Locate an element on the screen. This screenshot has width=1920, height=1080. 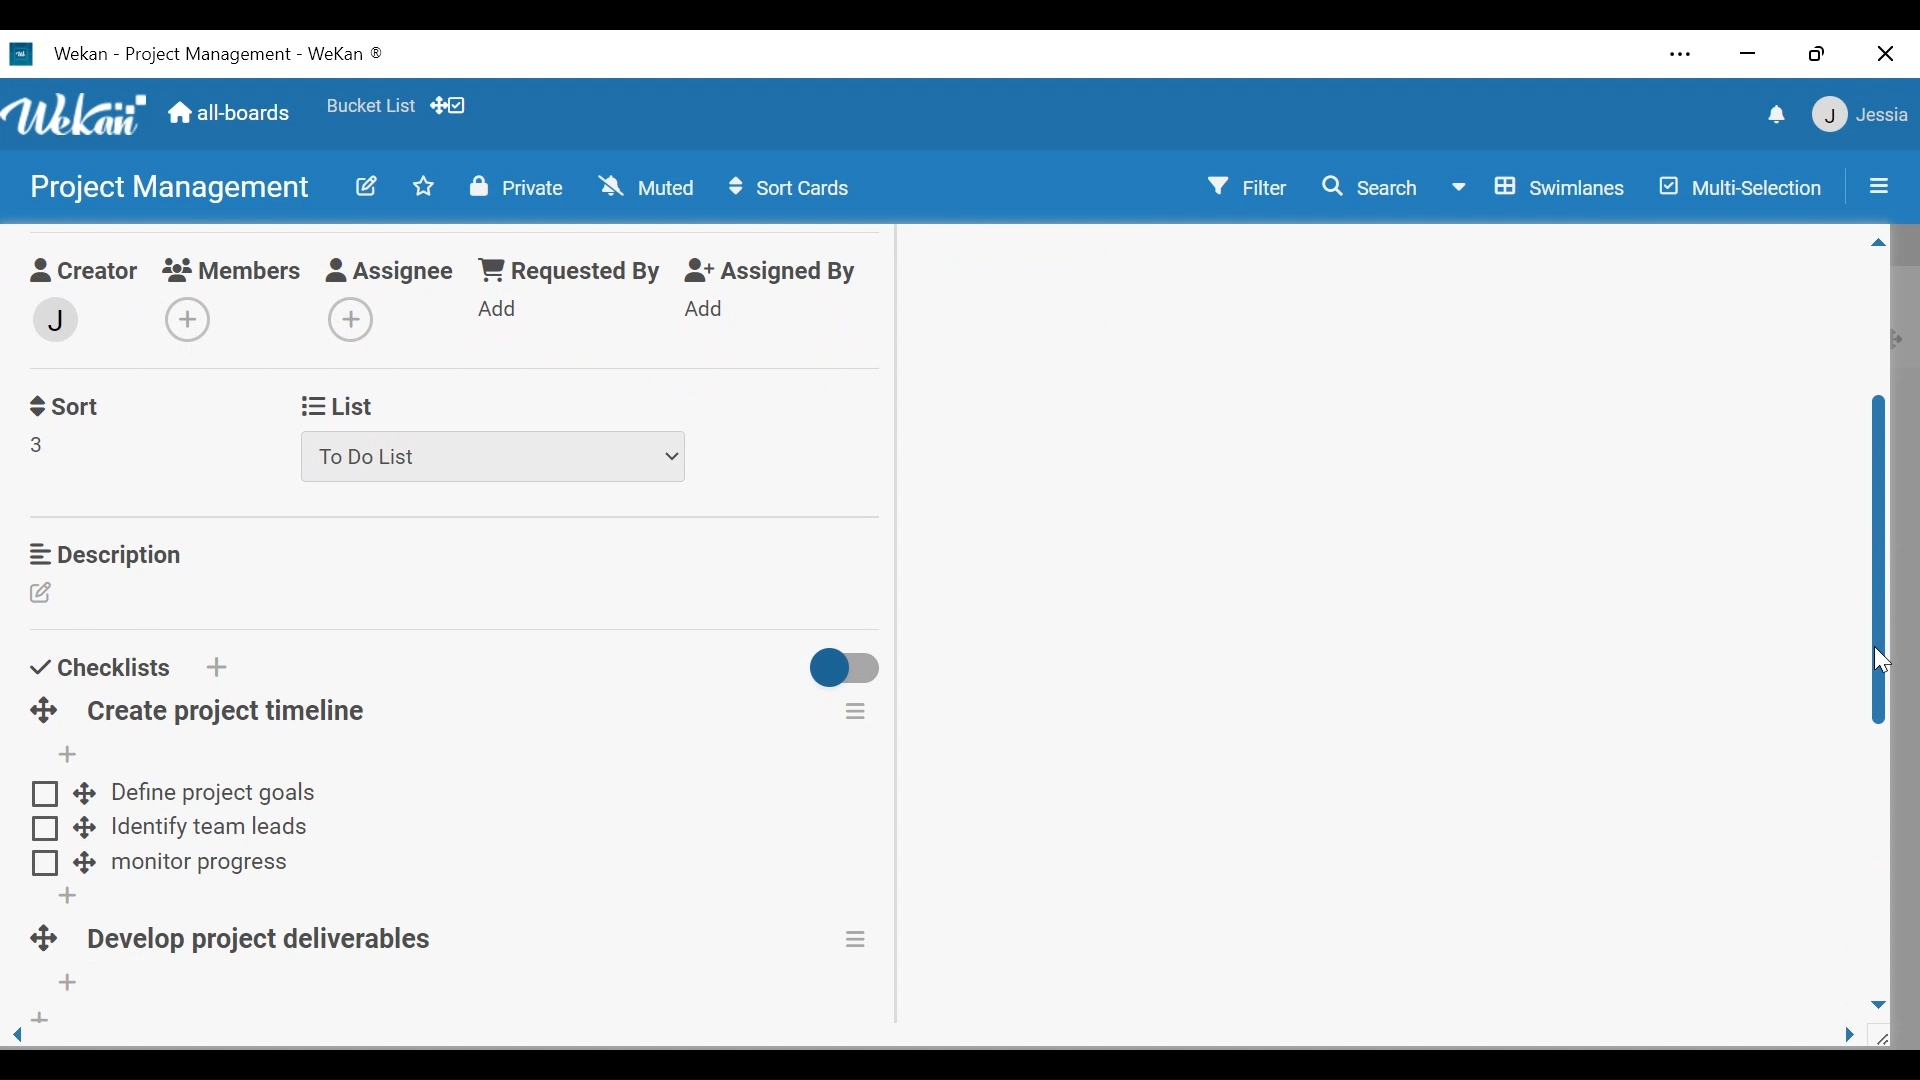
notifications is located at coordinates (1773, 113).